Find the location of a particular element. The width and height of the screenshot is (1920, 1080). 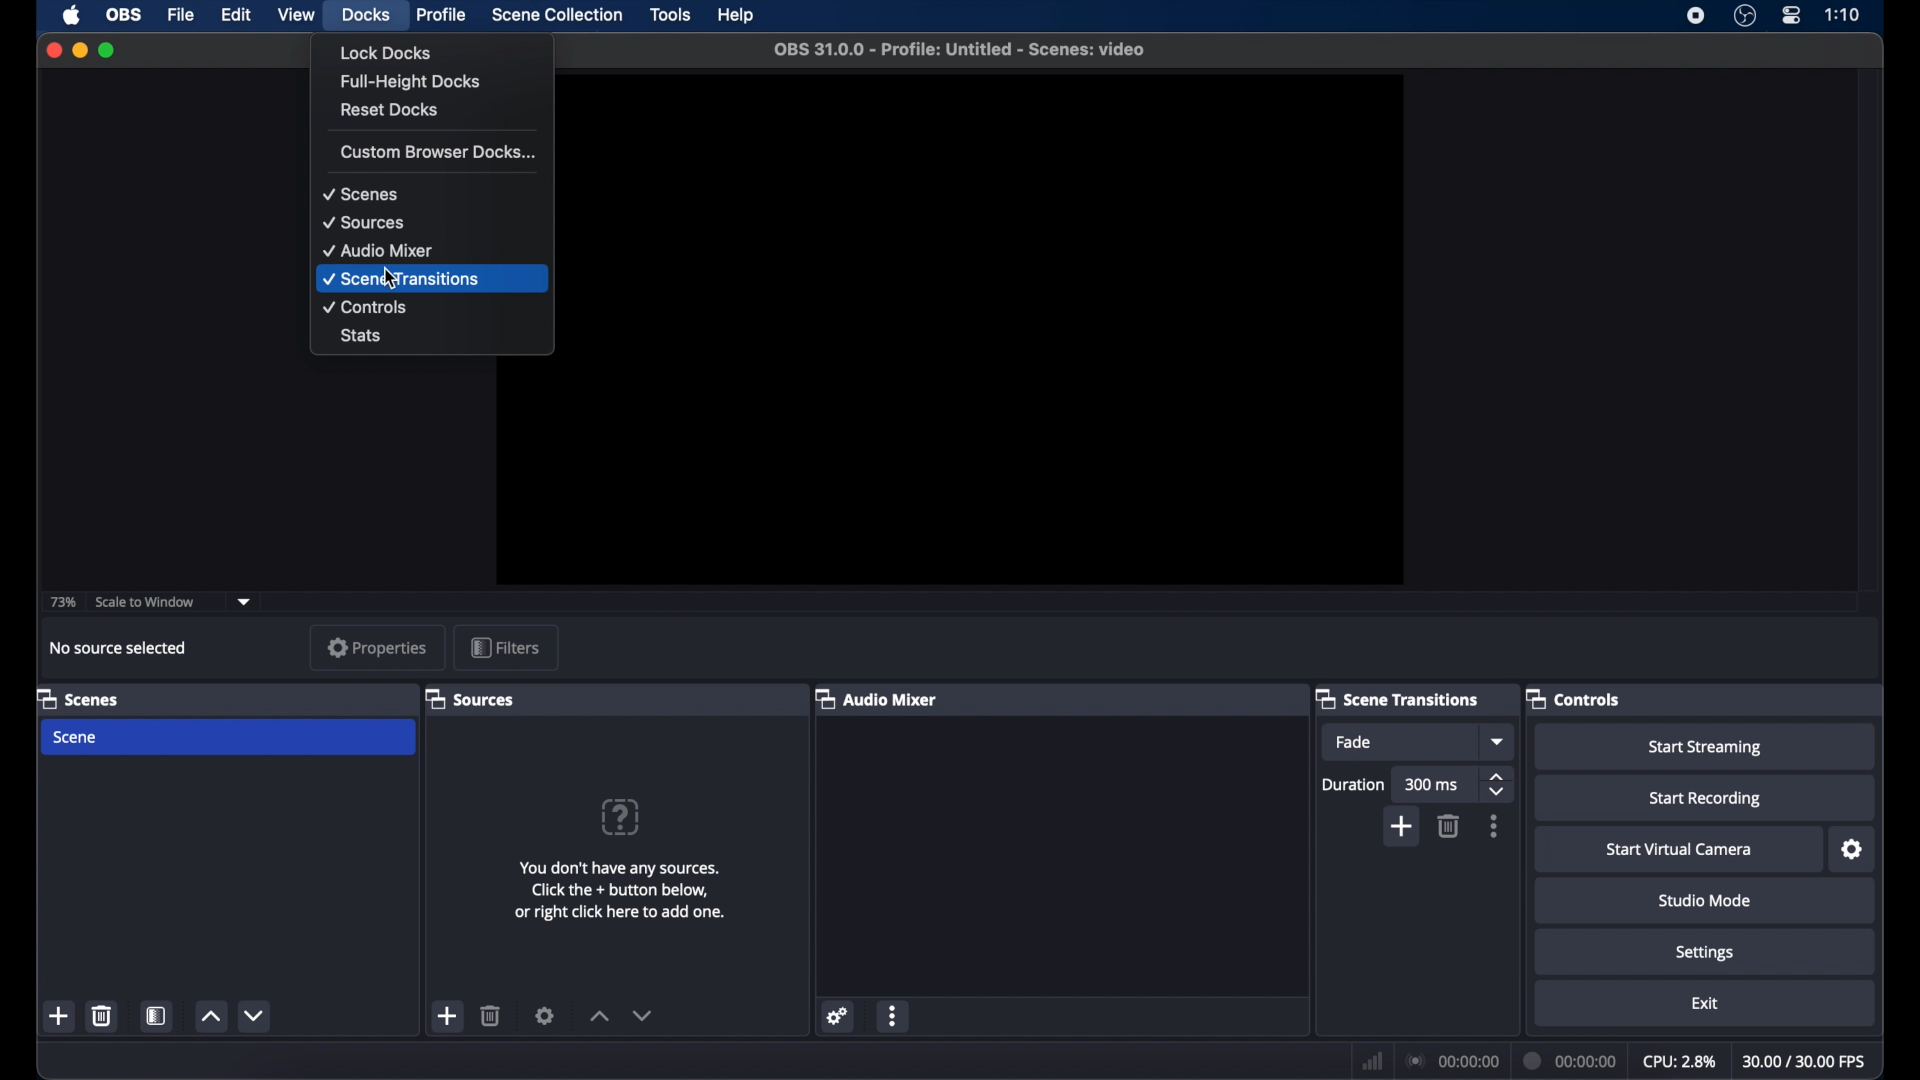

maximize is located at coordinates (108, 50).